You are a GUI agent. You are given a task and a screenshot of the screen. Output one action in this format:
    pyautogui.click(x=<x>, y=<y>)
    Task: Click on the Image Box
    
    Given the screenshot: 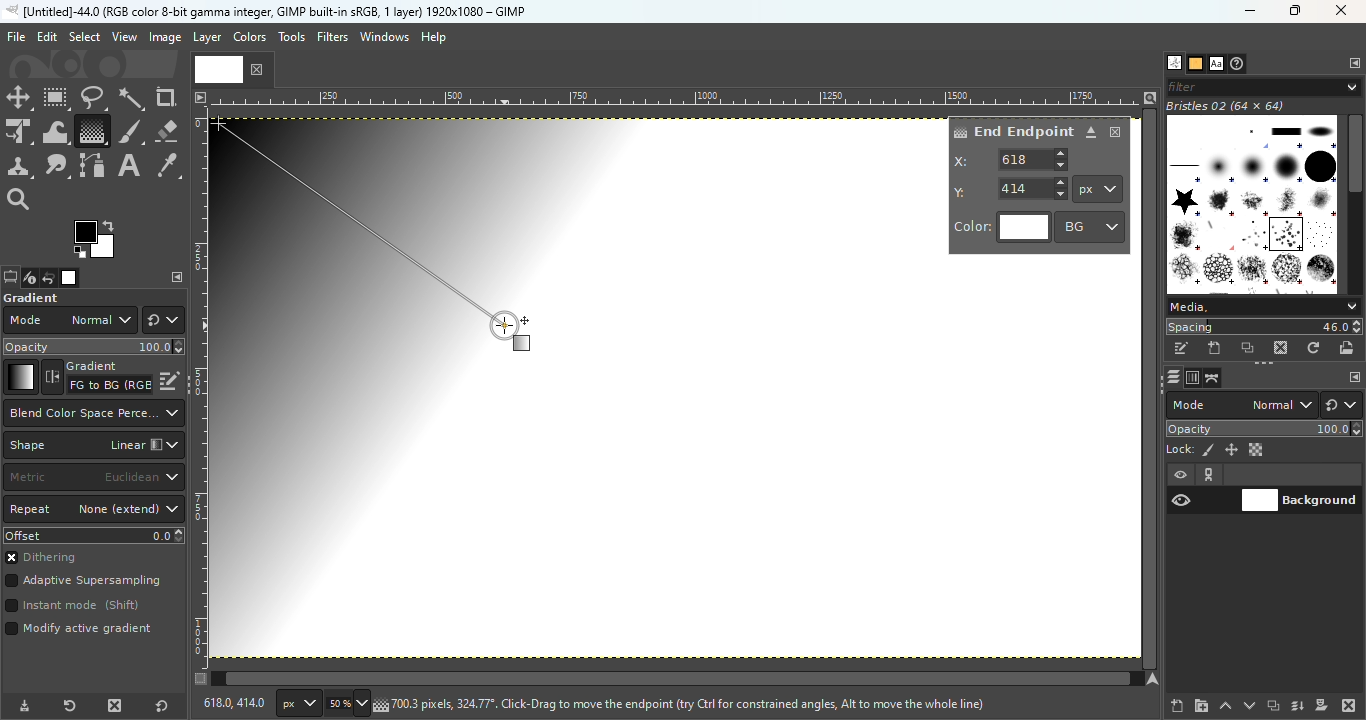 What is the action you would take?
    pyautogui.click(x=1252, y=197)
    